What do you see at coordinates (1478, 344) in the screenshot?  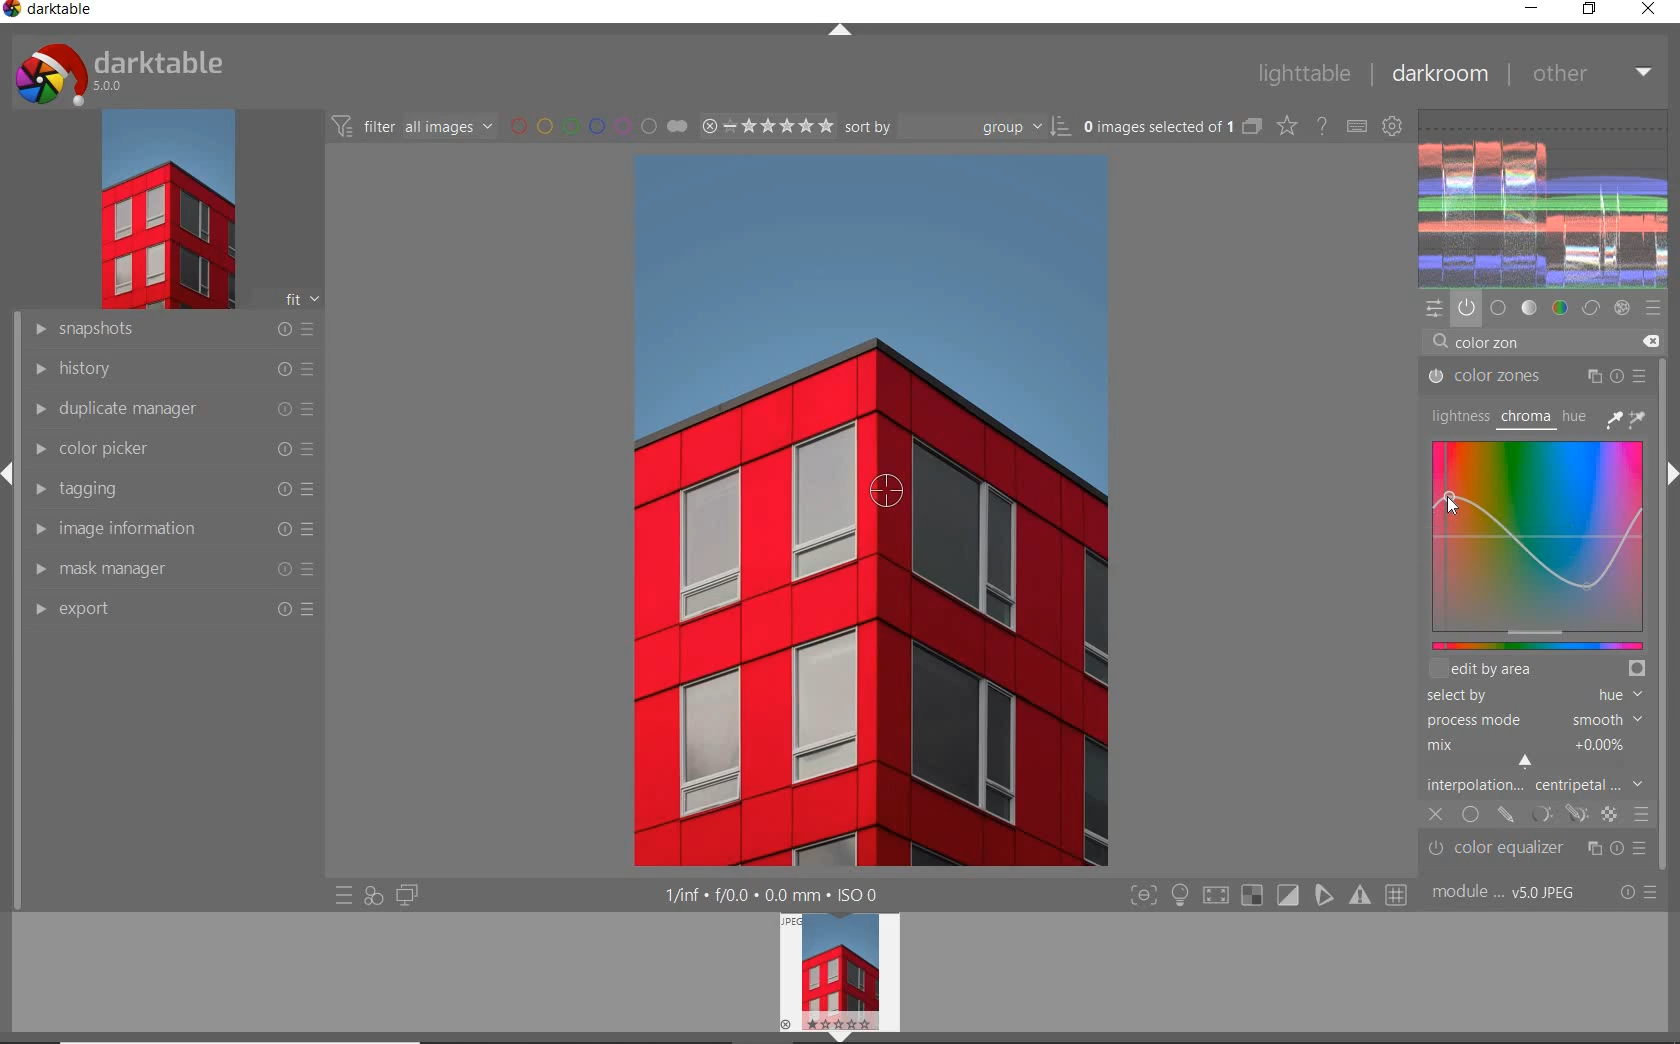 I see `INPUT VALUE` at bounding box center [1478, 344].